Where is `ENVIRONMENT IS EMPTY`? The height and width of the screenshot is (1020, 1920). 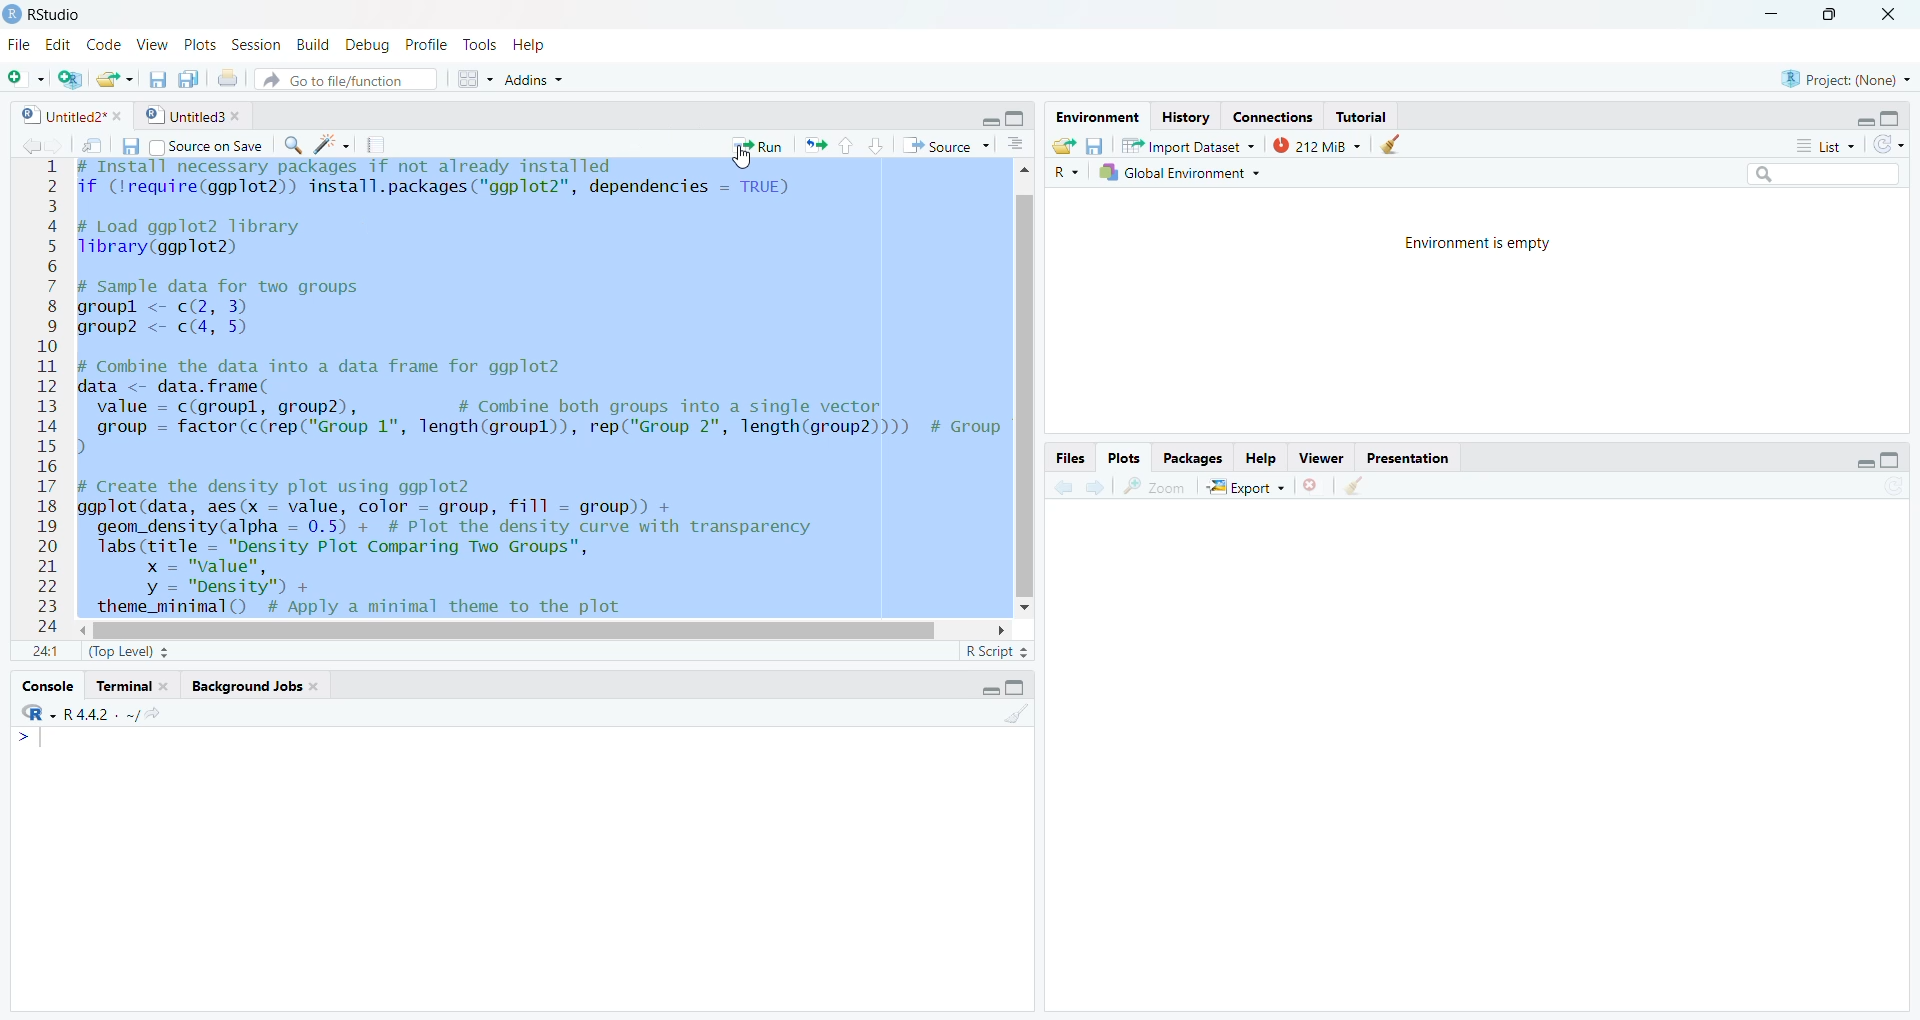 ENVIRONMENT IS EMPTY is located at coordinates (1509, 252).